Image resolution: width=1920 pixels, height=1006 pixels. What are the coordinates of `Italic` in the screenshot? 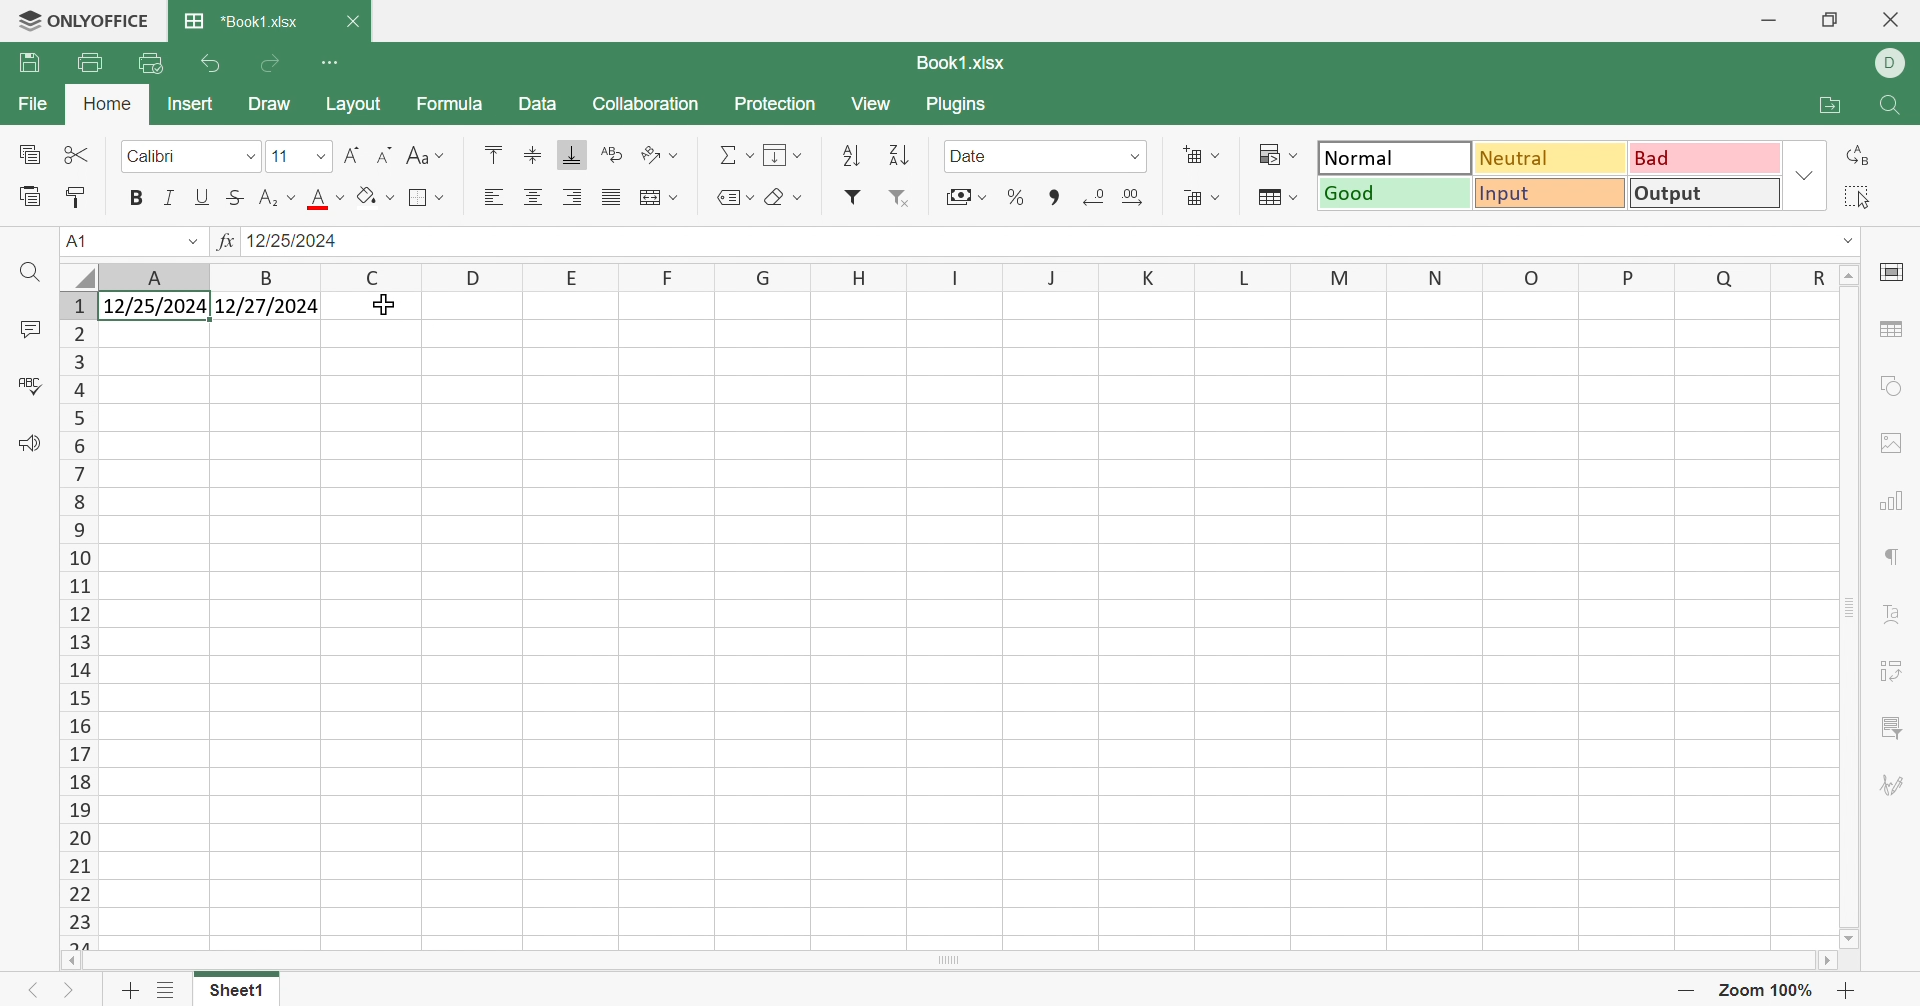 It's located at (170, 197).